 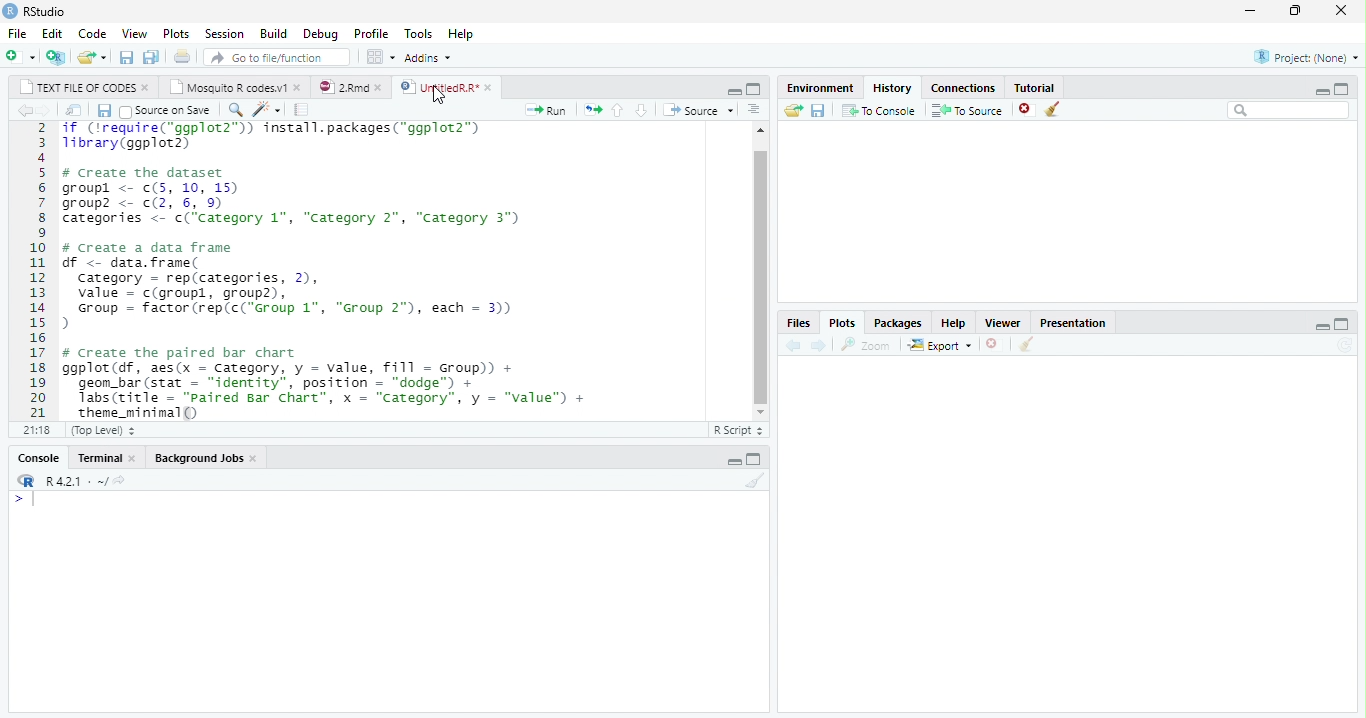 I want to click on logo, so click(x=26, y=480).